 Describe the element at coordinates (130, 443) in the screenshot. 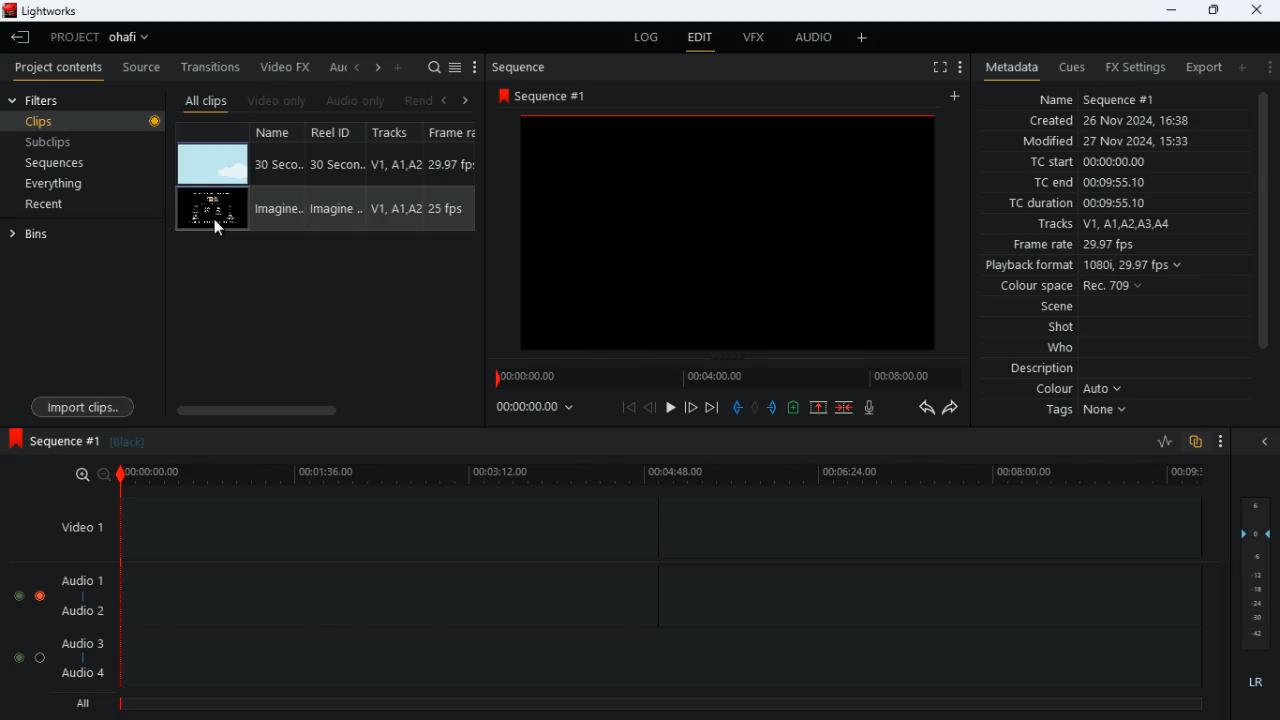

I see `black` at that location.